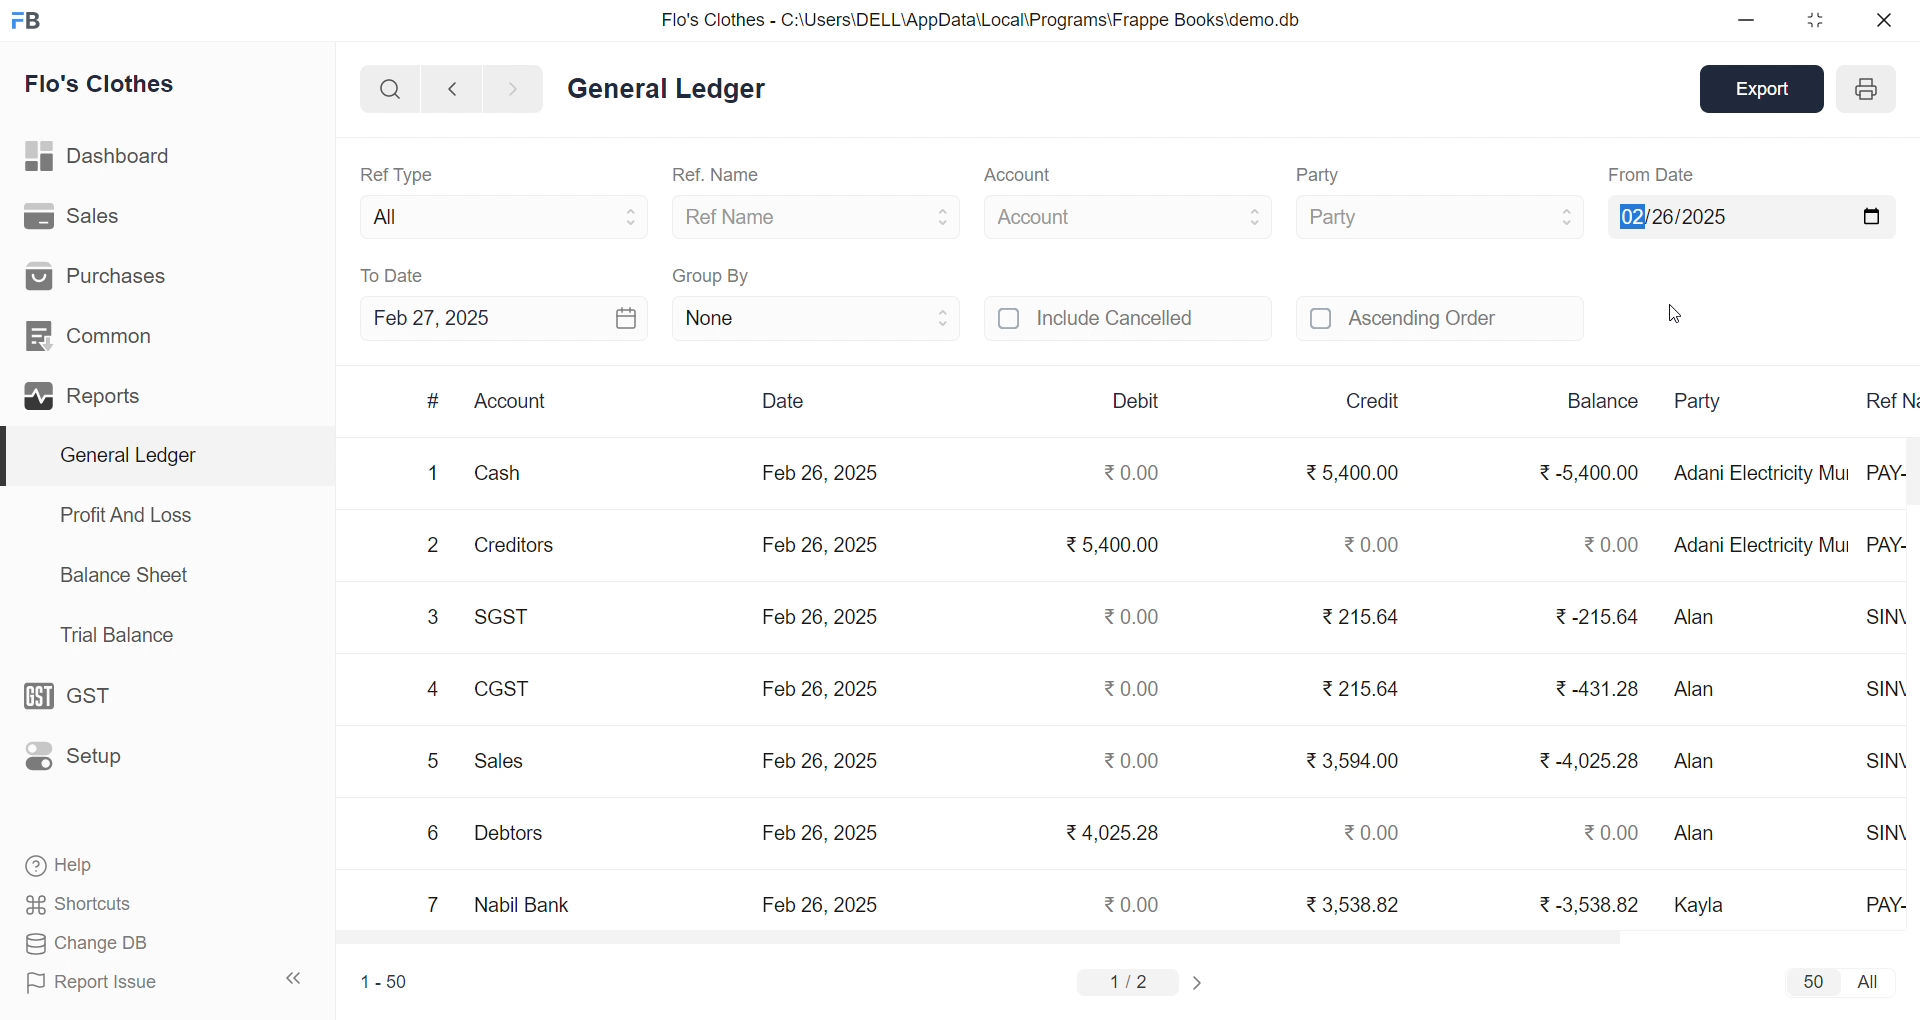 The width and height of the screenshot is (1920, 1020). Describe the element at coordinates (1373, 831) in the screenshot. I see `₹0.00` at that location.